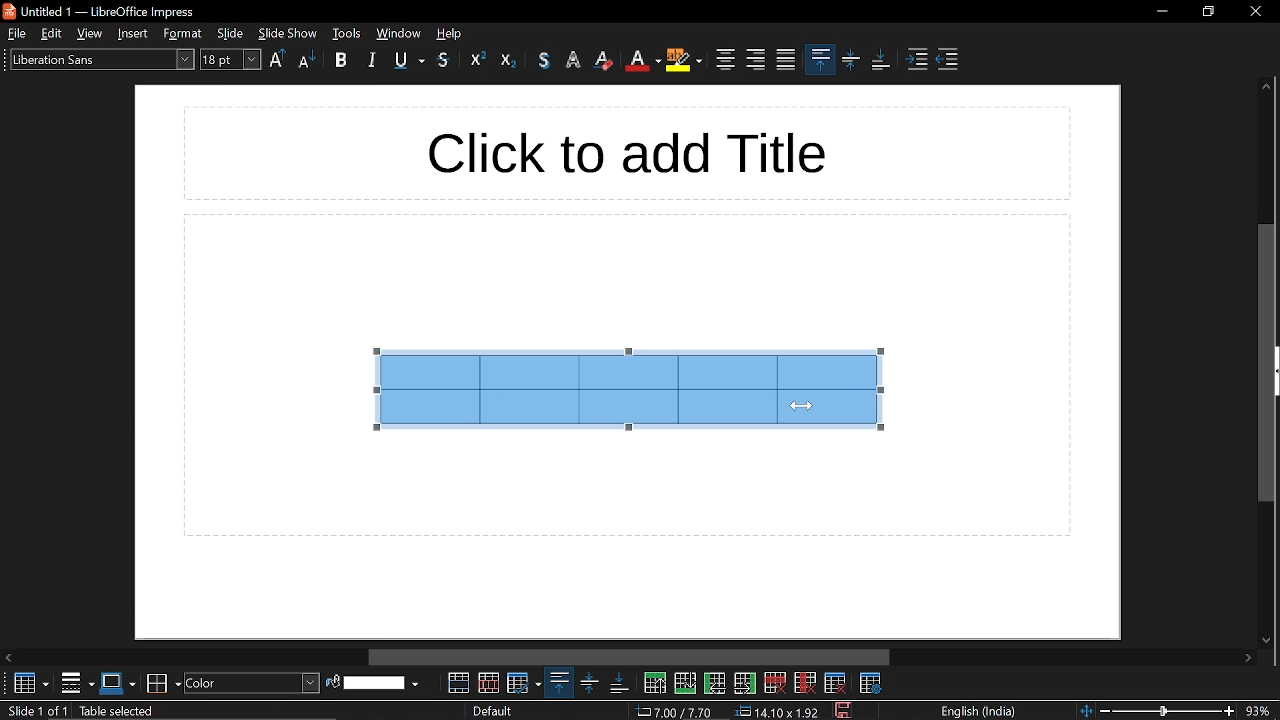 The width and height of the screenshot is (1280, 720). What do you see at coordinates (543, 60) in the screenshot?
I see `text color` at bounding box center [543, 60].